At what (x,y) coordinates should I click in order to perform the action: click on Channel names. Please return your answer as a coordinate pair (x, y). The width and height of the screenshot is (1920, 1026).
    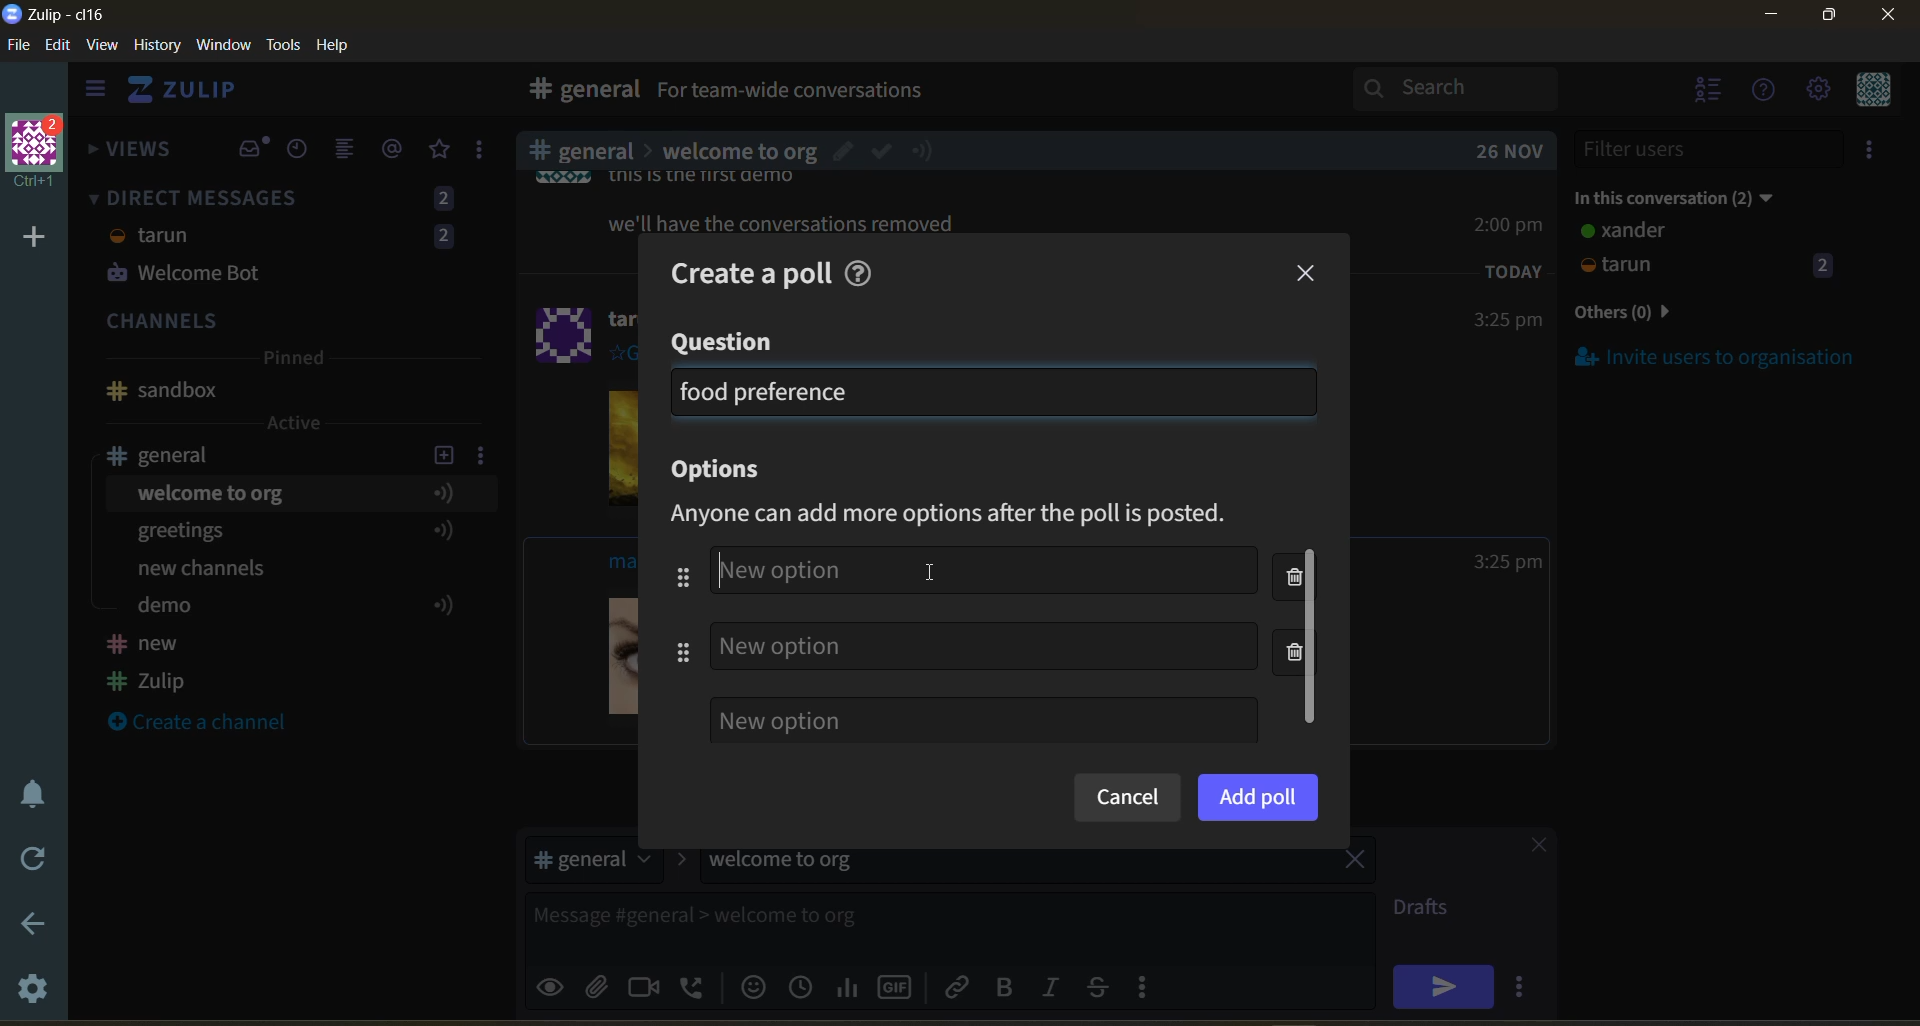
    Looking at the image, I should click on (150, 665).